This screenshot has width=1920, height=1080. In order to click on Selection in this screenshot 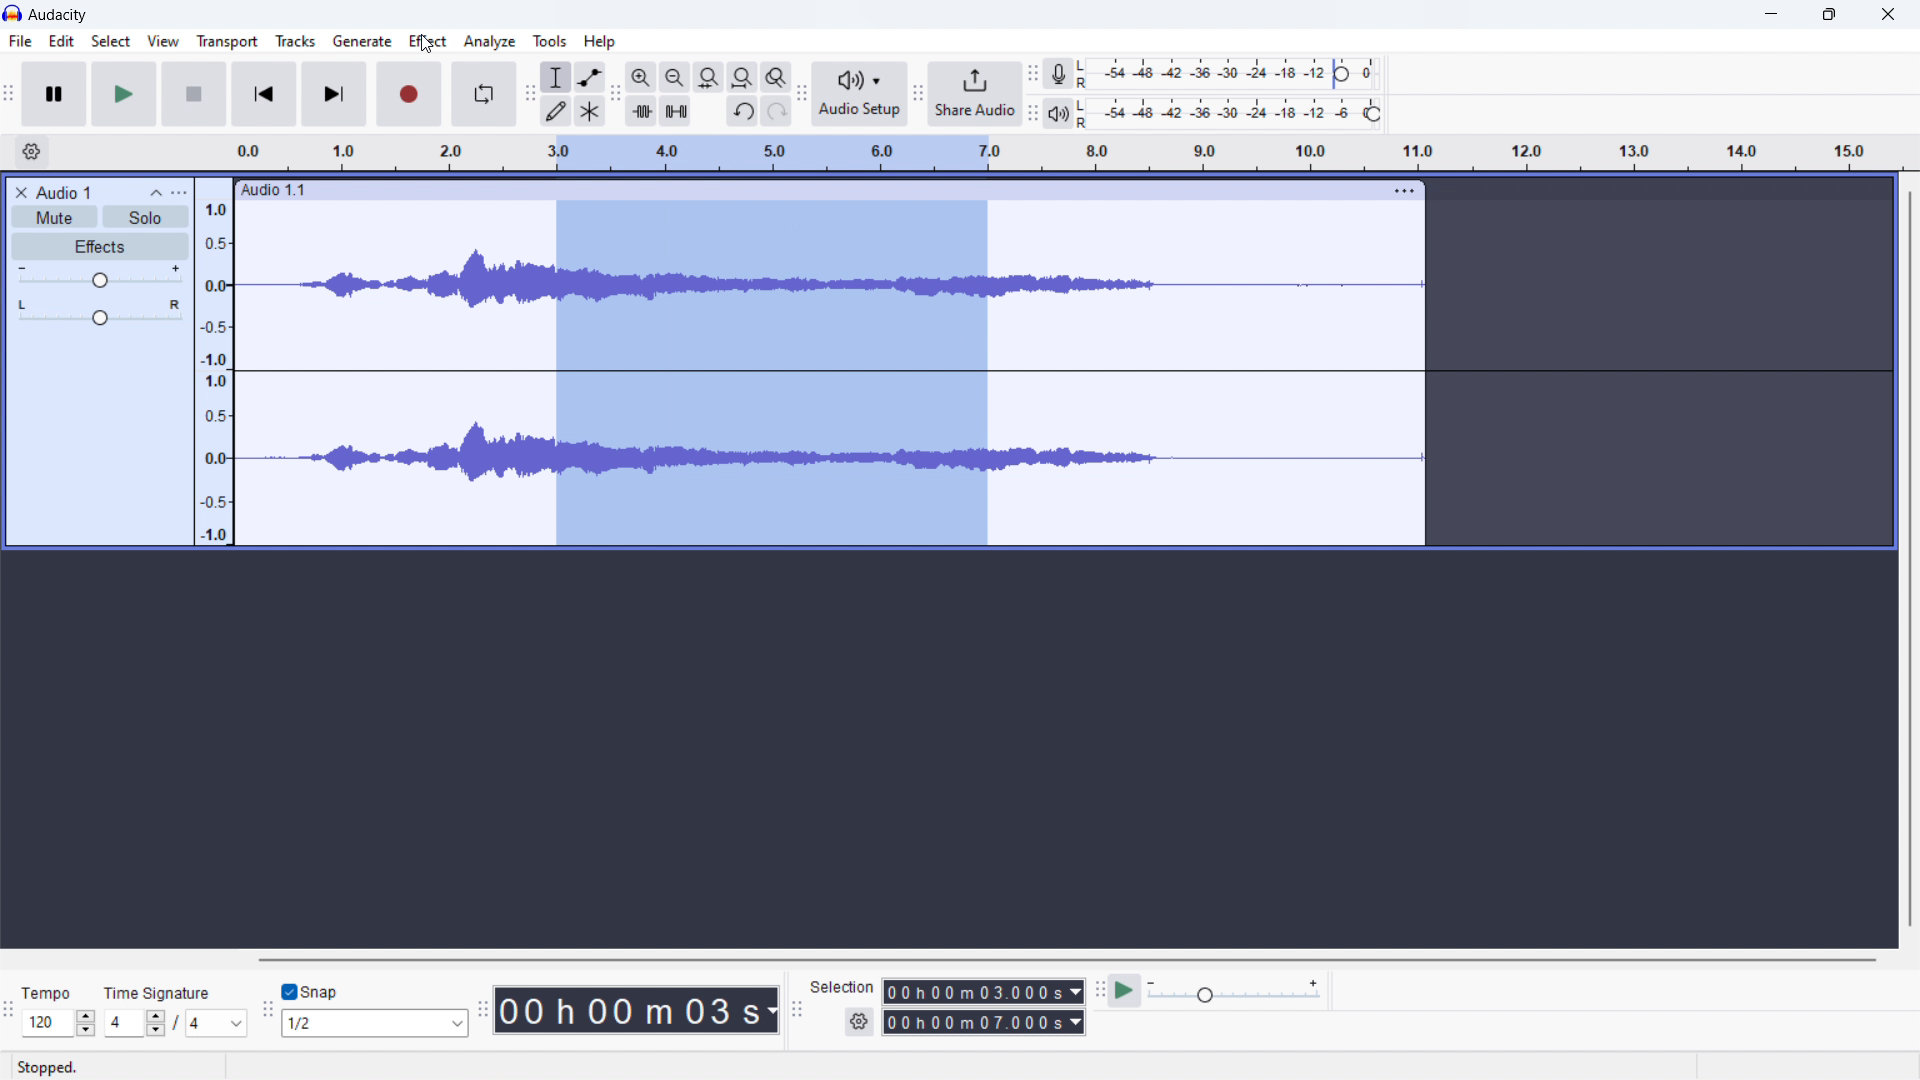, I will do `click(842, 989)`.